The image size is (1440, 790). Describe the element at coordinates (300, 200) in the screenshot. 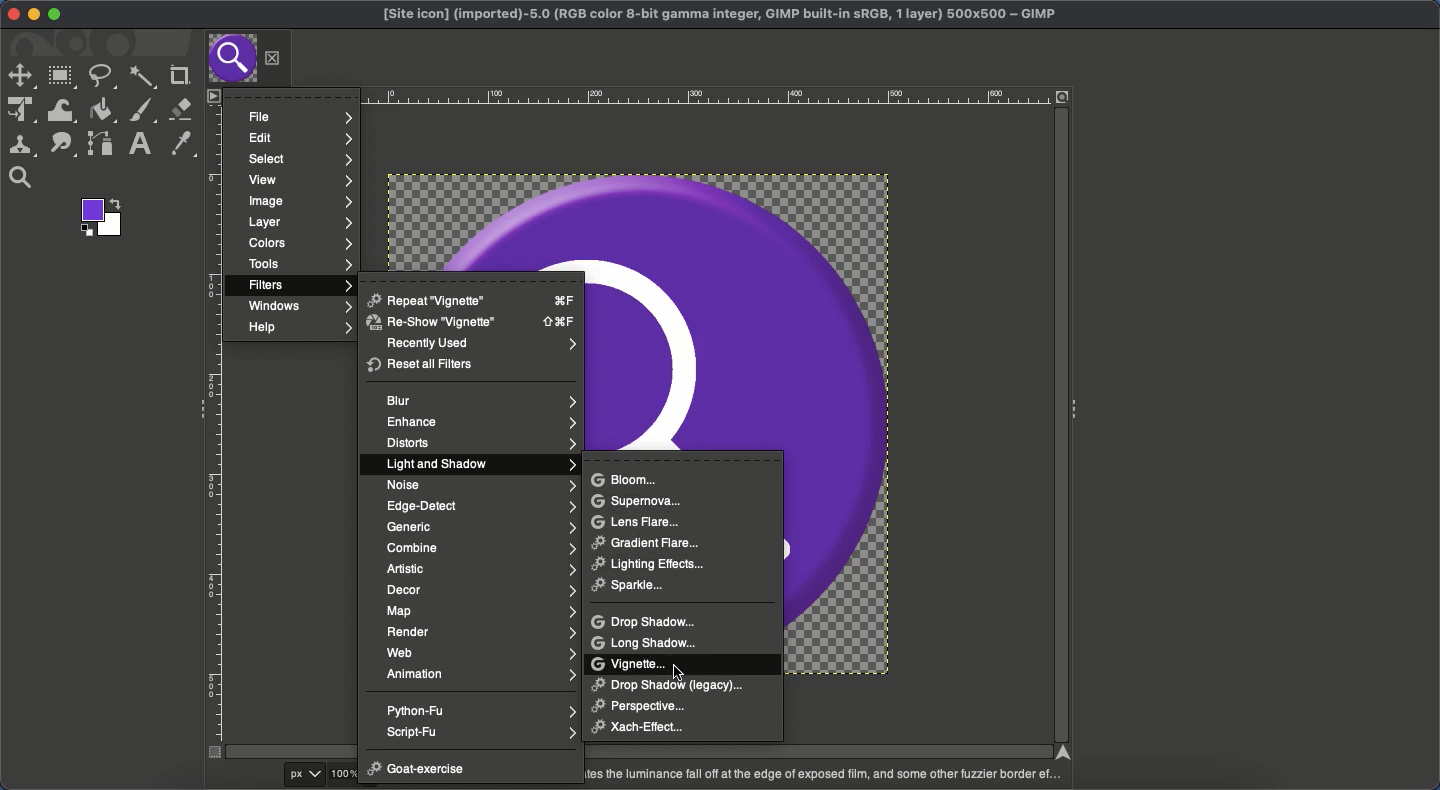

I see `Image` at that location.